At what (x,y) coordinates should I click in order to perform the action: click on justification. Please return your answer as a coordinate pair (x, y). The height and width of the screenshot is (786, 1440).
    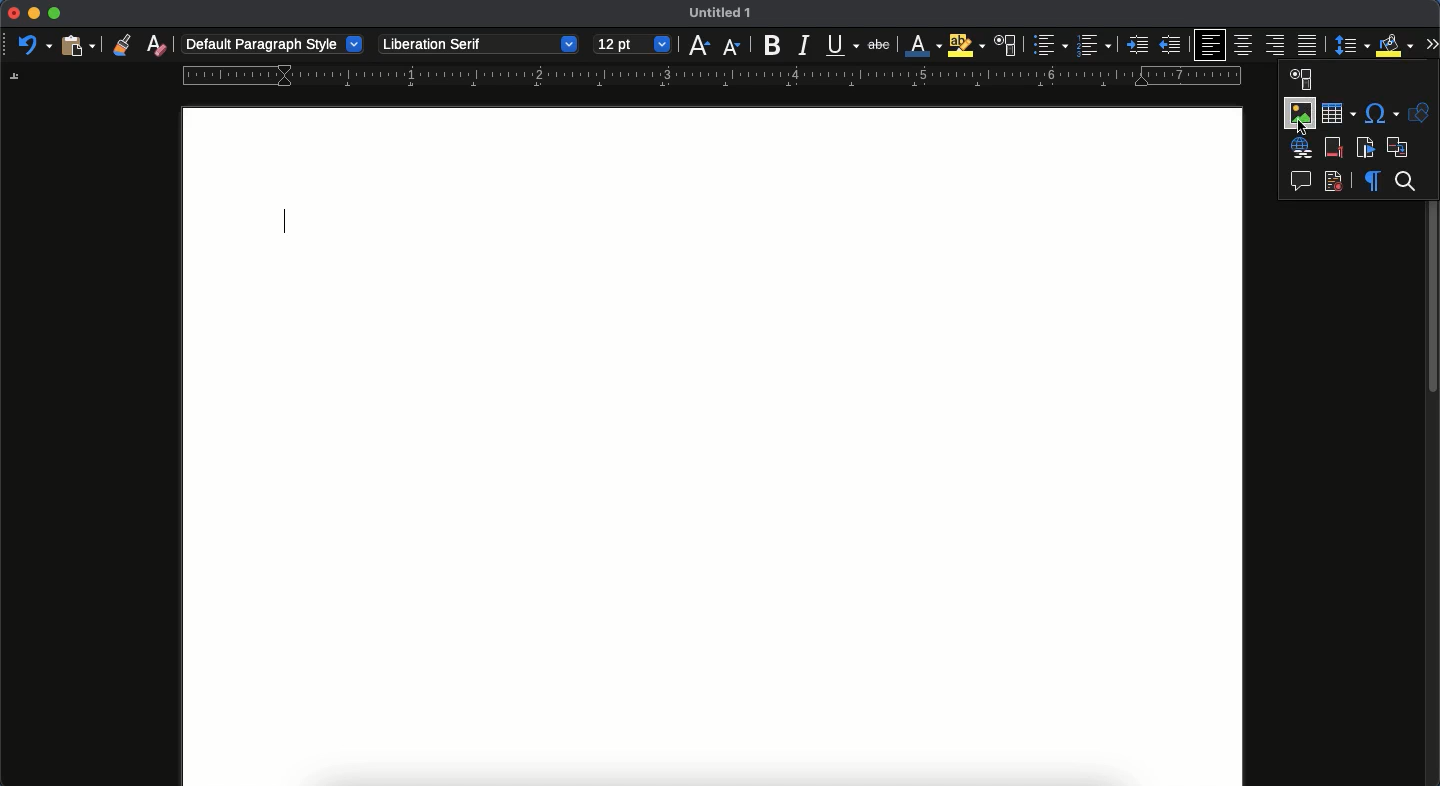
    Looking at the image, I should click on (1305, 44).